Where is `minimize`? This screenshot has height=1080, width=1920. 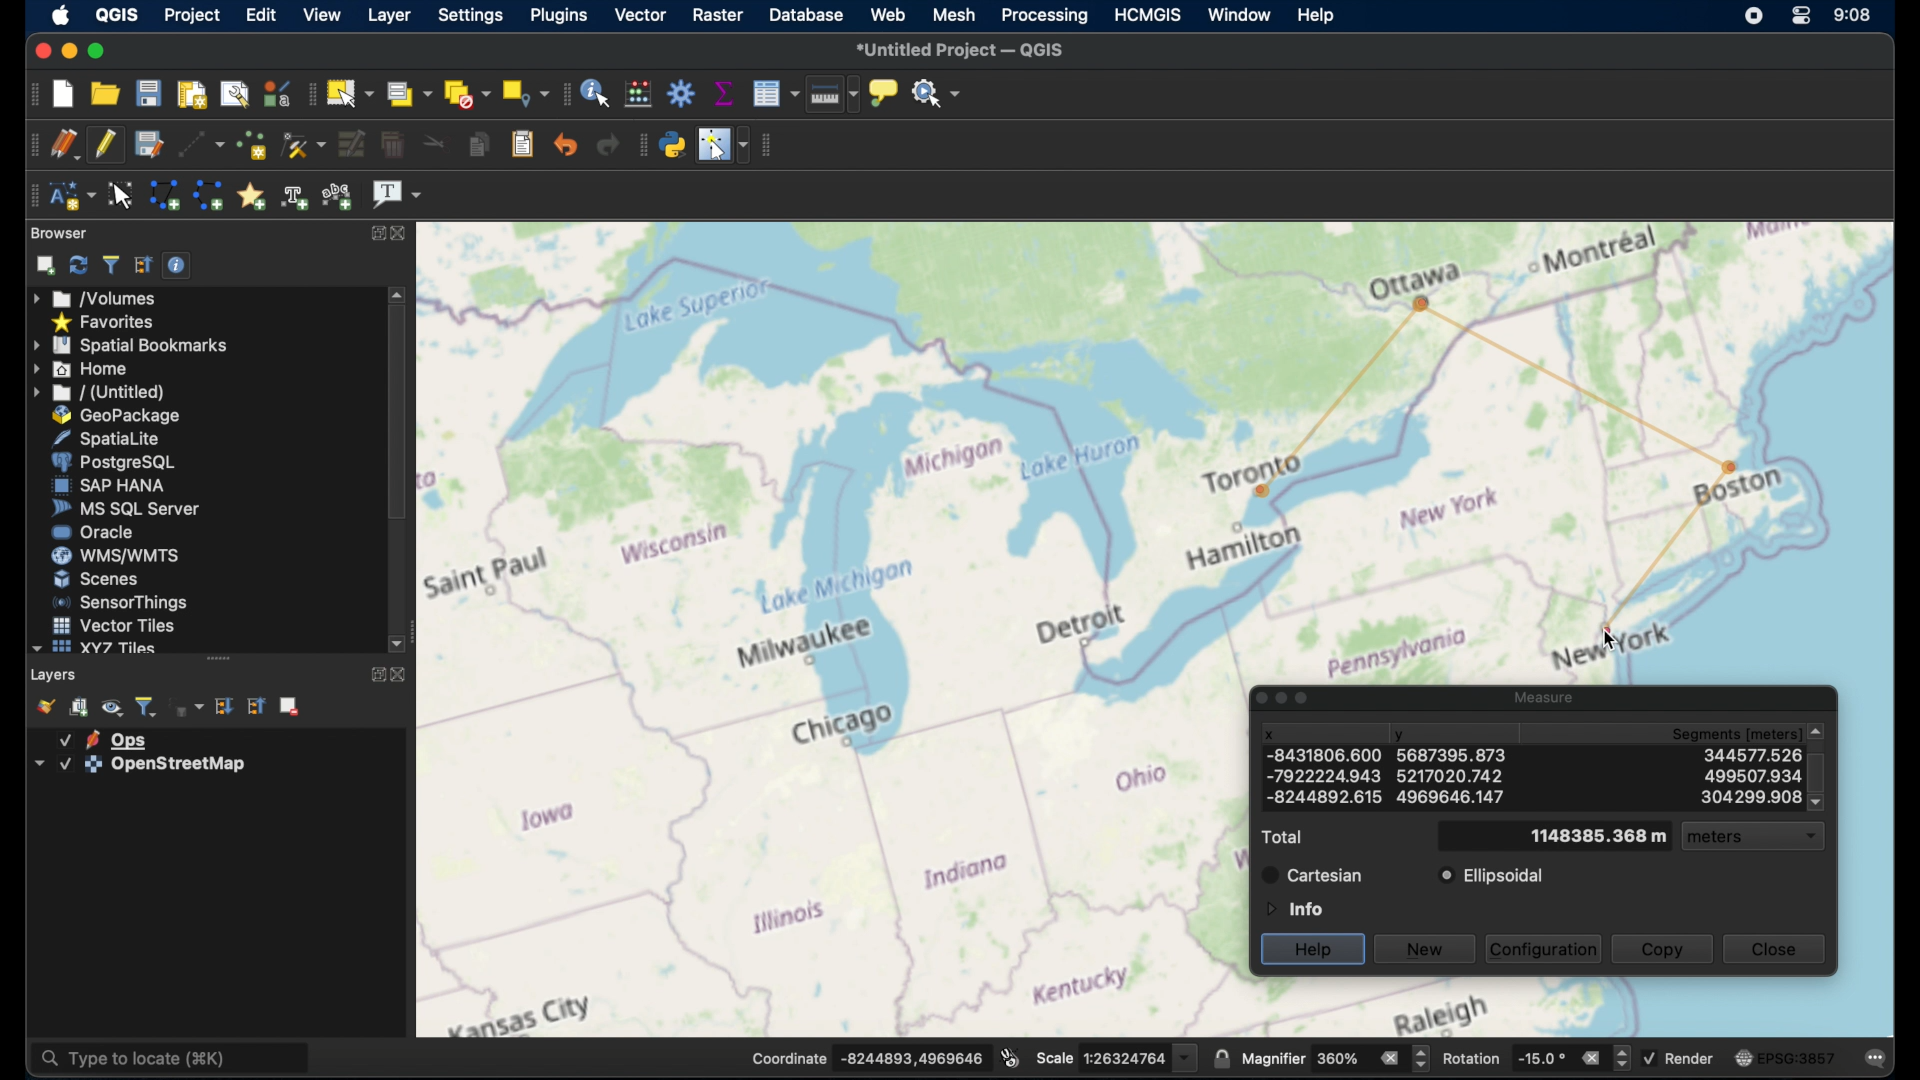
minimize is located at coordinates (1281, 699).